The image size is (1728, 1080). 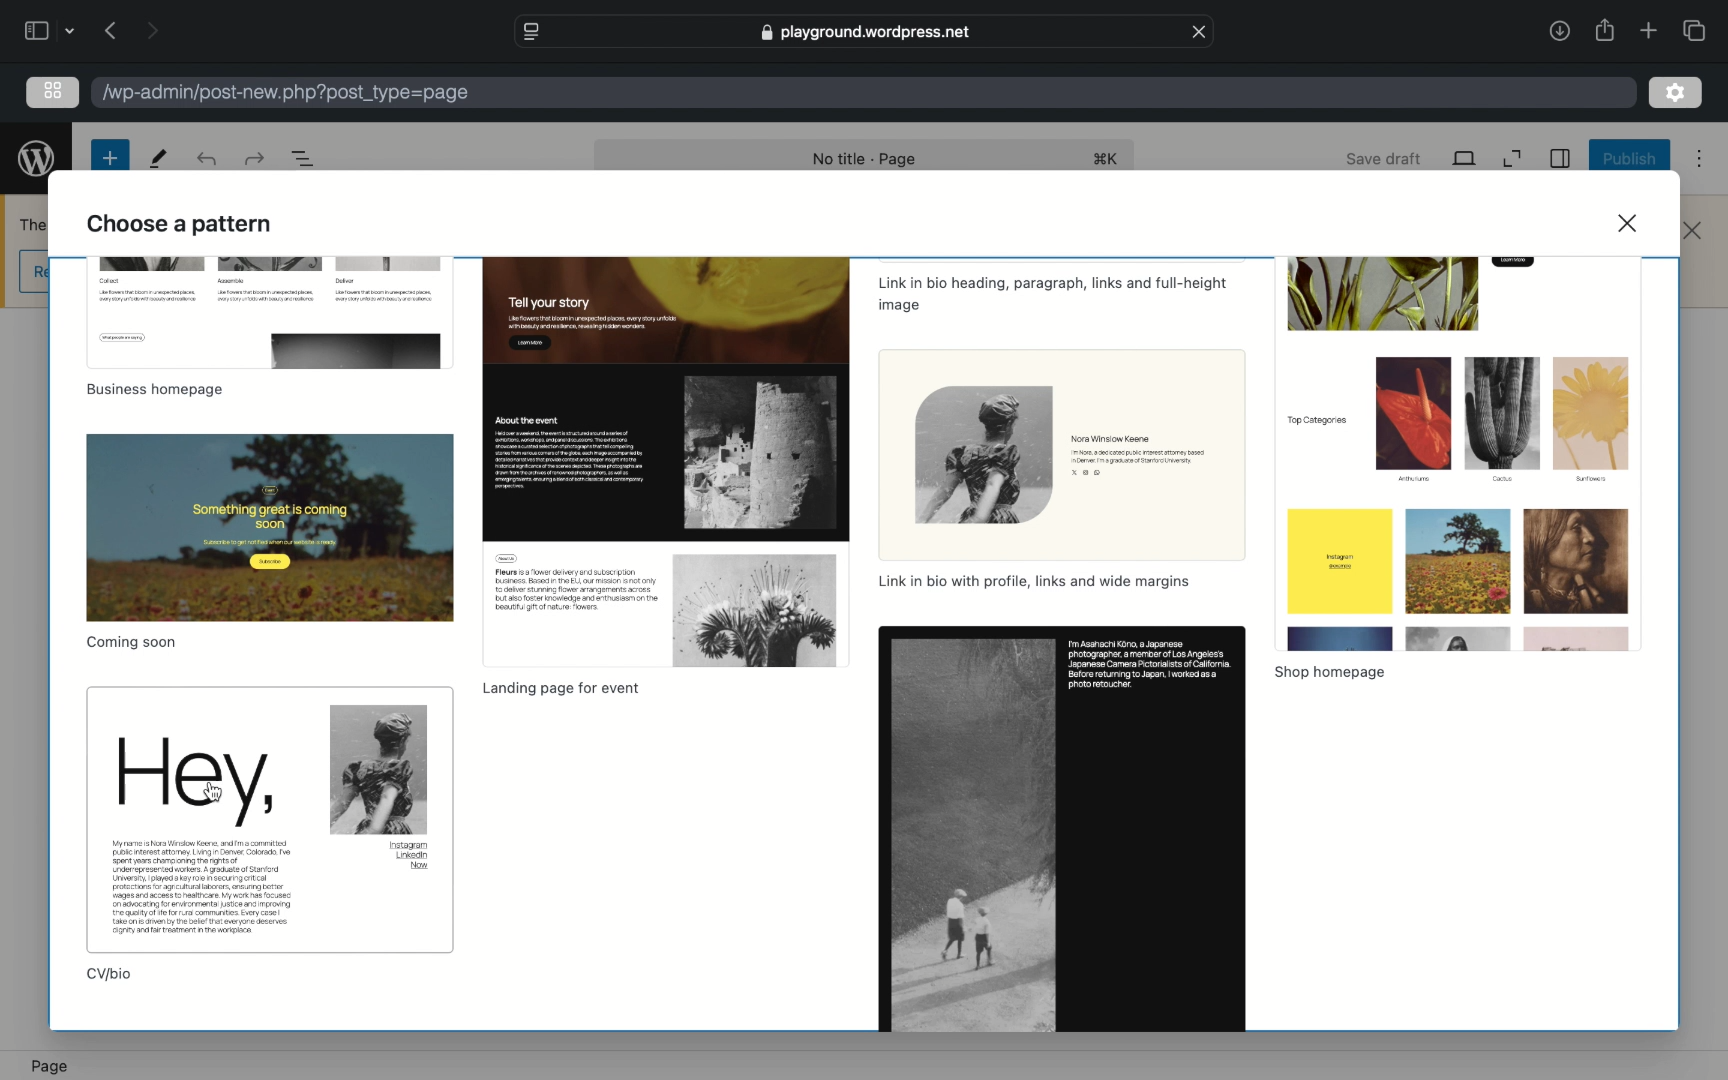 I want to click on preview, so click(x=1062, y=829).